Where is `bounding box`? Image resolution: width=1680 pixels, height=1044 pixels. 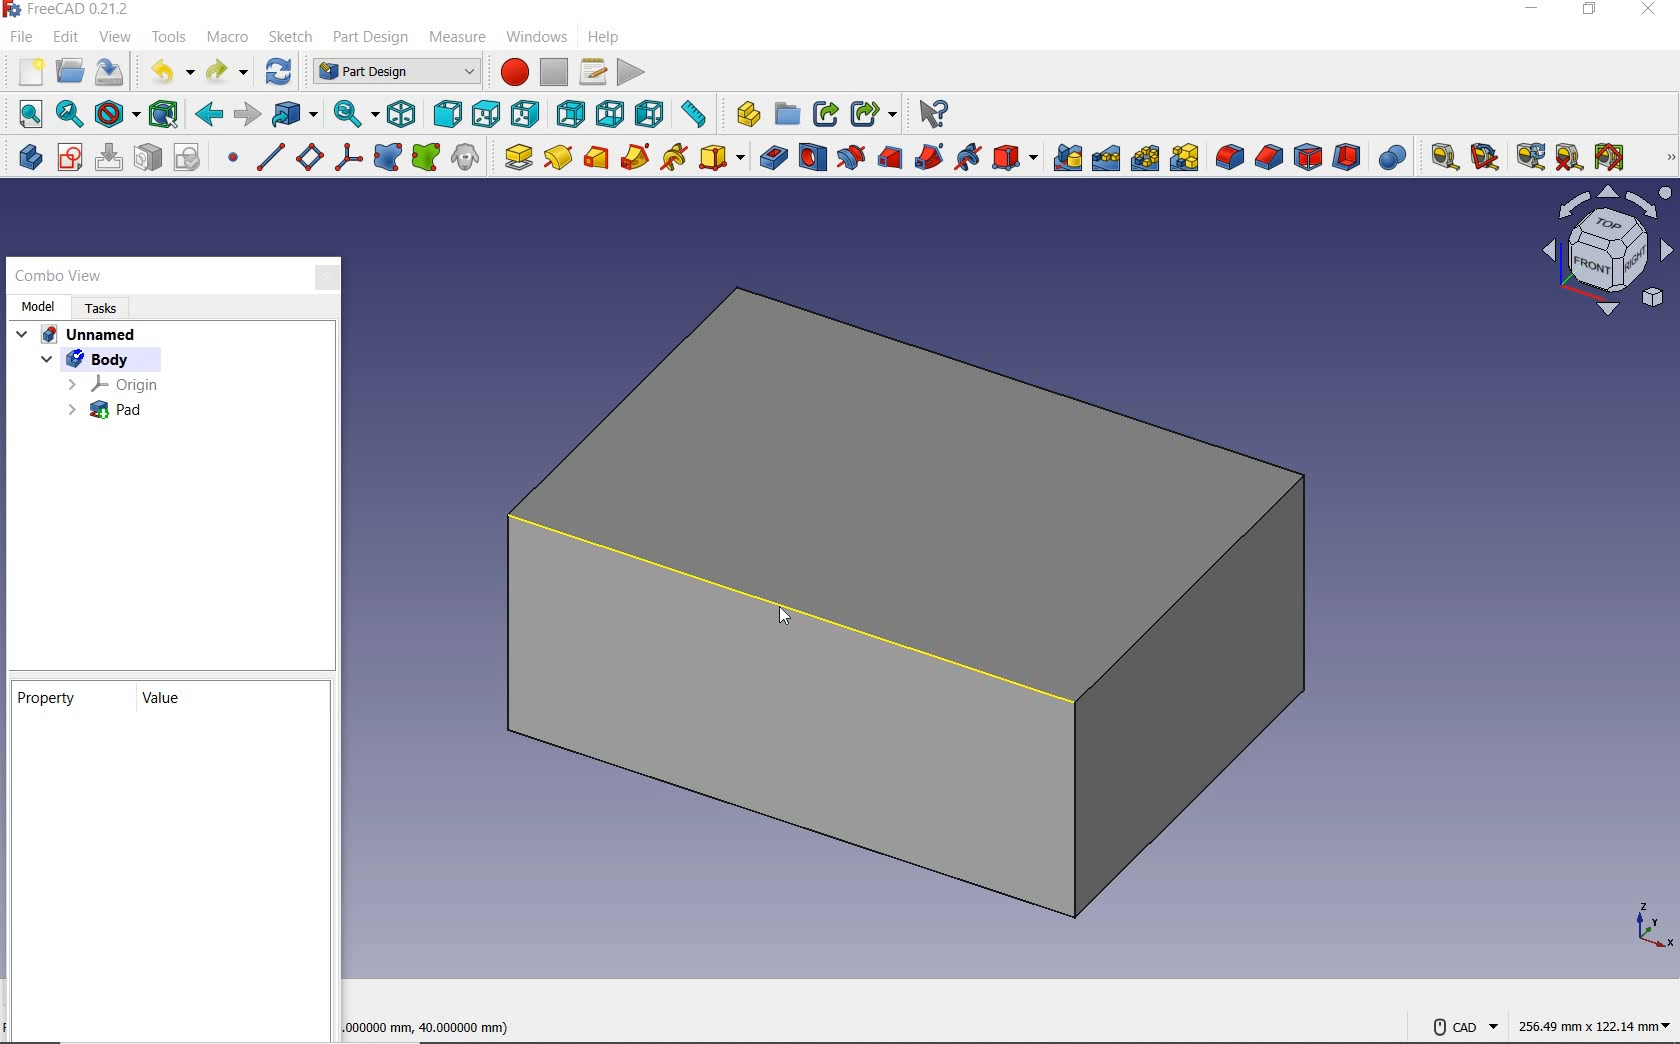
bounding box is located at coordinates (168, 114).